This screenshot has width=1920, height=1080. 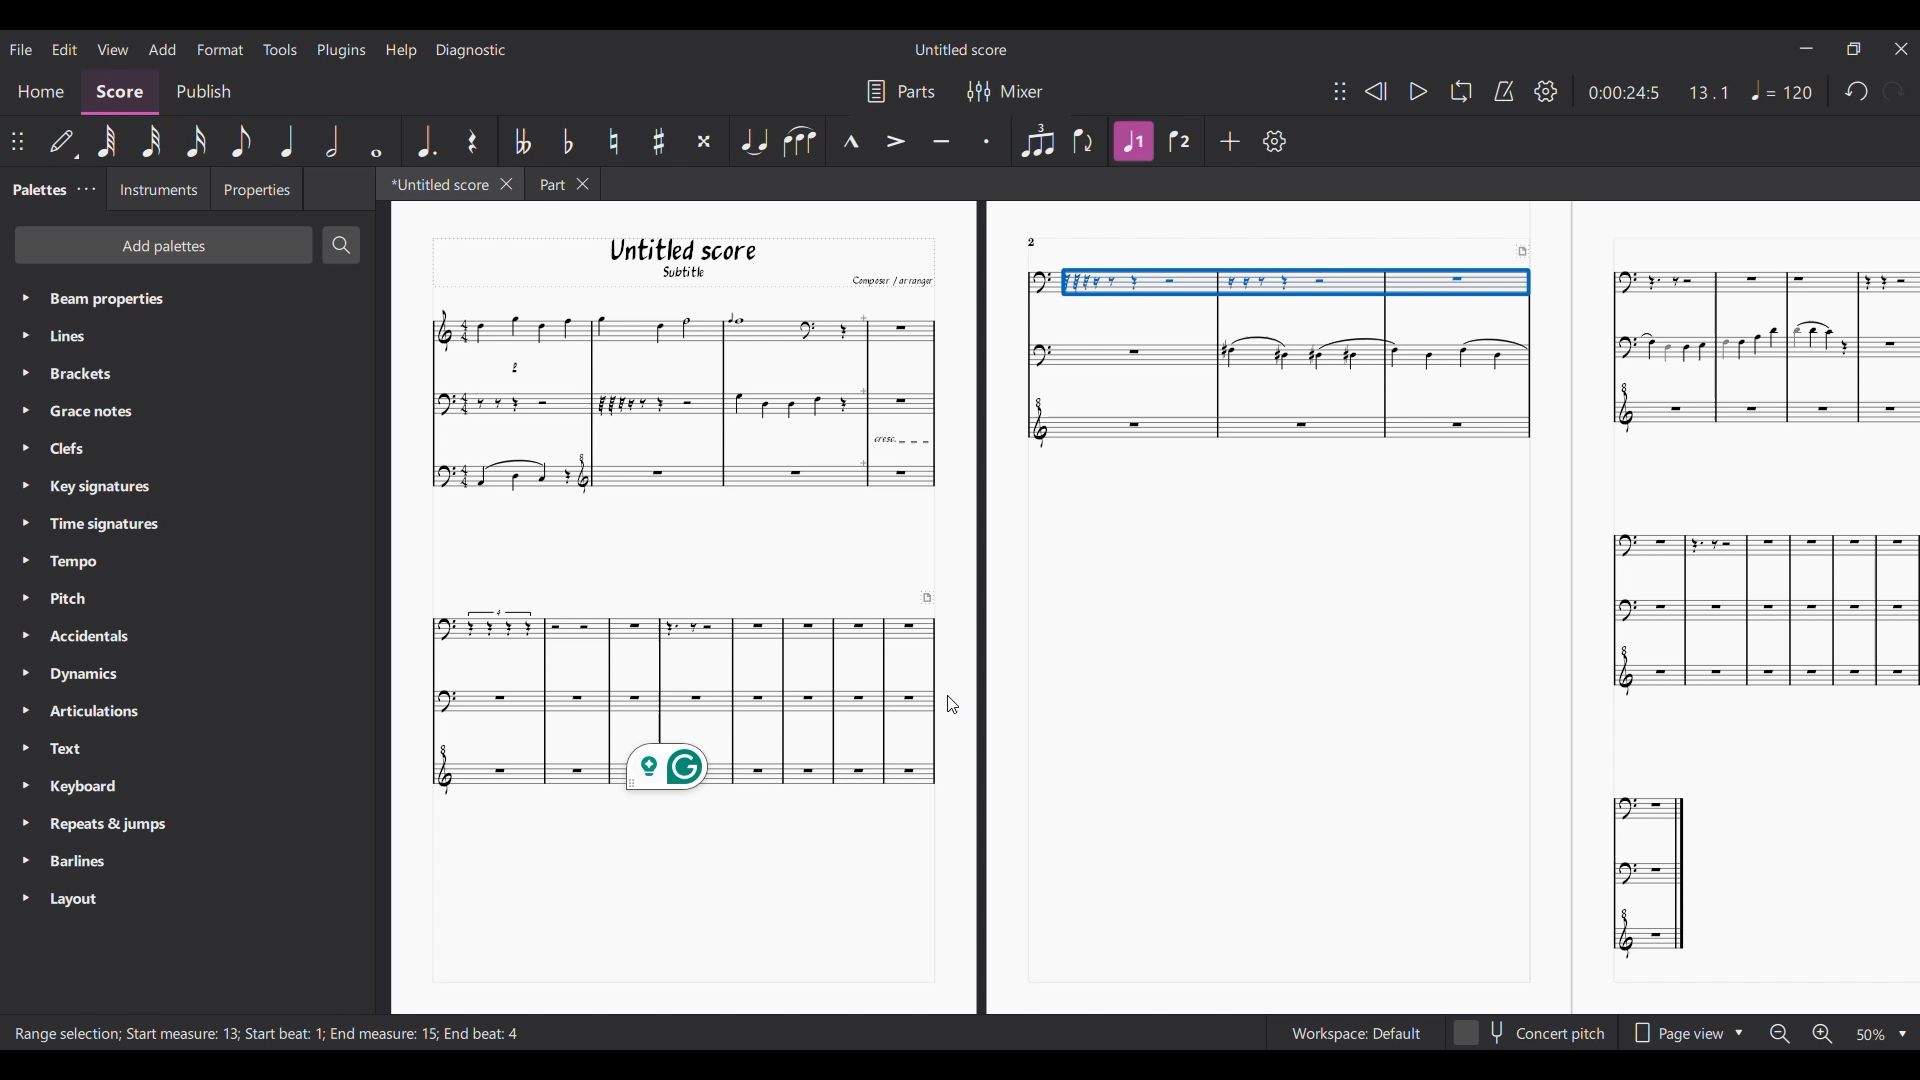 What do you see at coordinates (273, 1034) in the screenshot?
I see `Range selection; Start measure: 13, Start beat: 1; End measure; End beat:4` at bounding box center [273, 1034].